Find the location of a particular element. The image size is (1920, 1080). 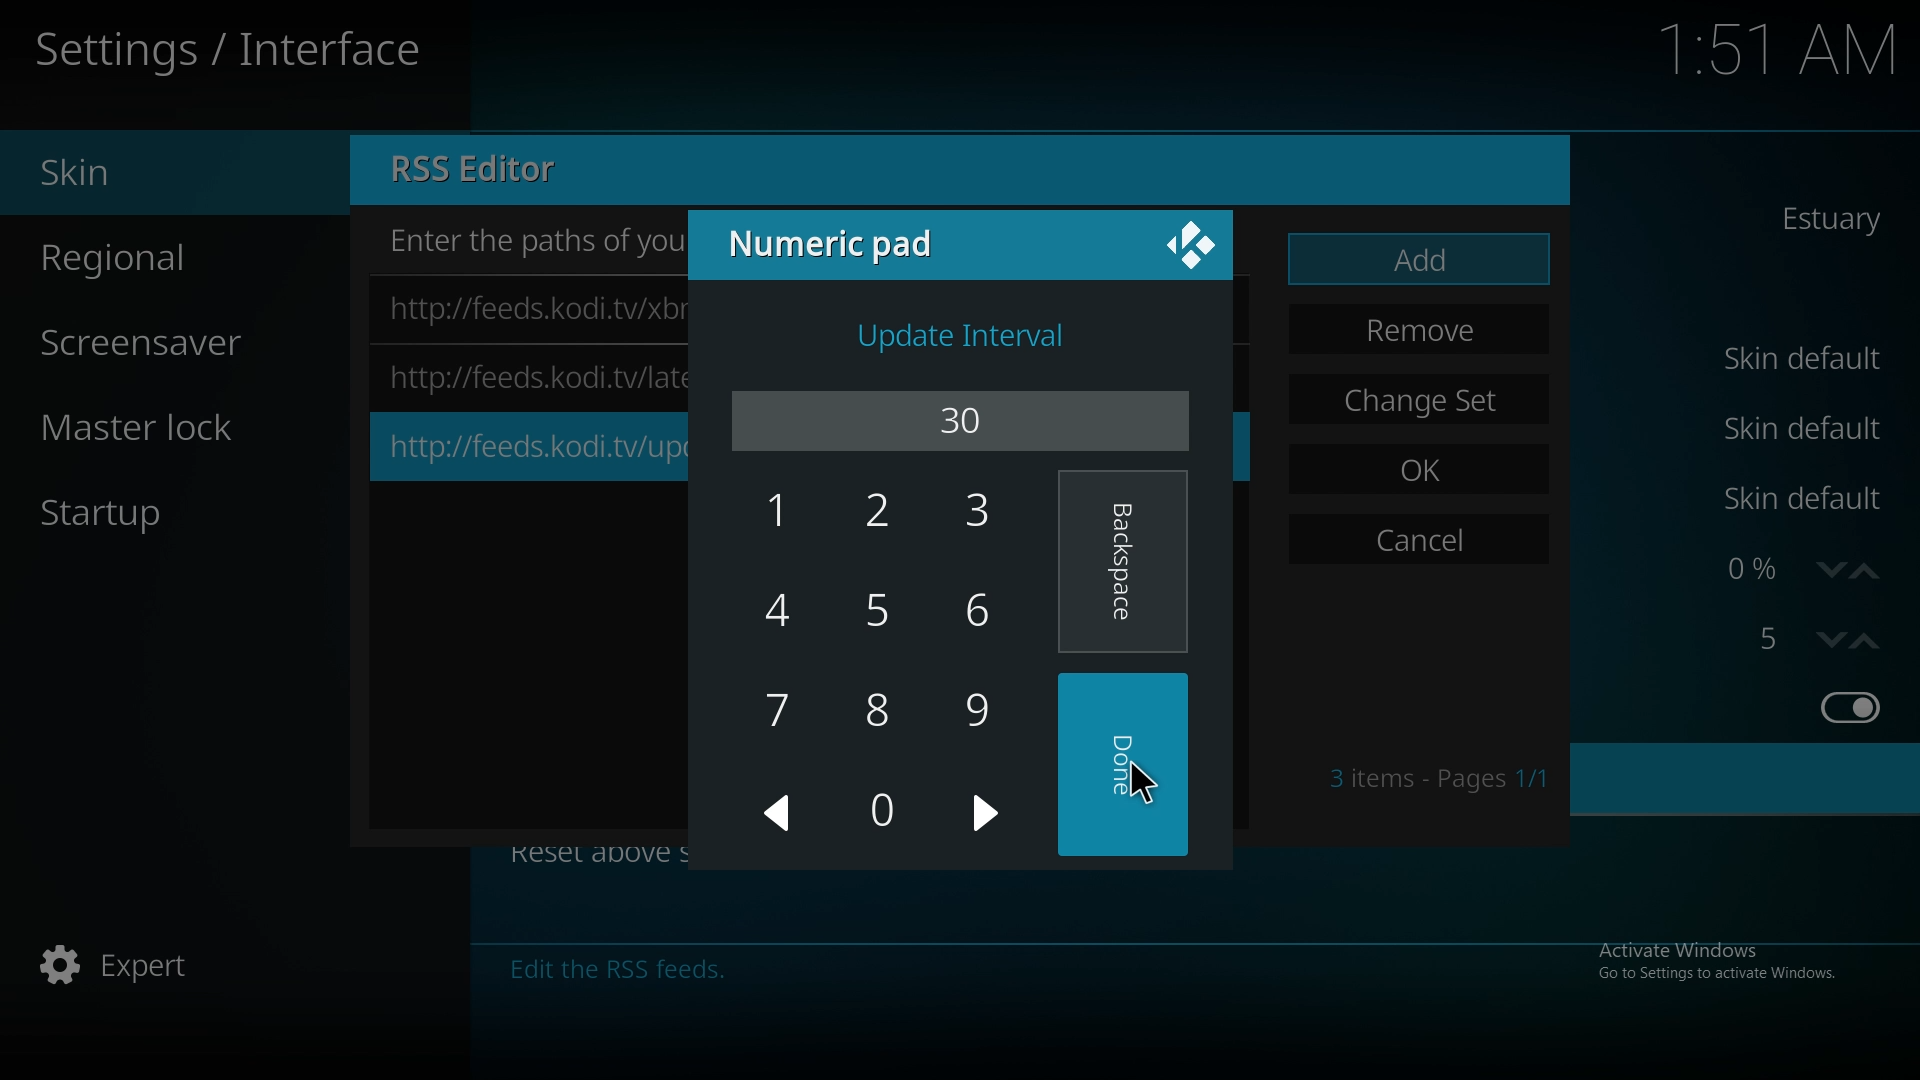

change set is located at coordinates (1422, 399).